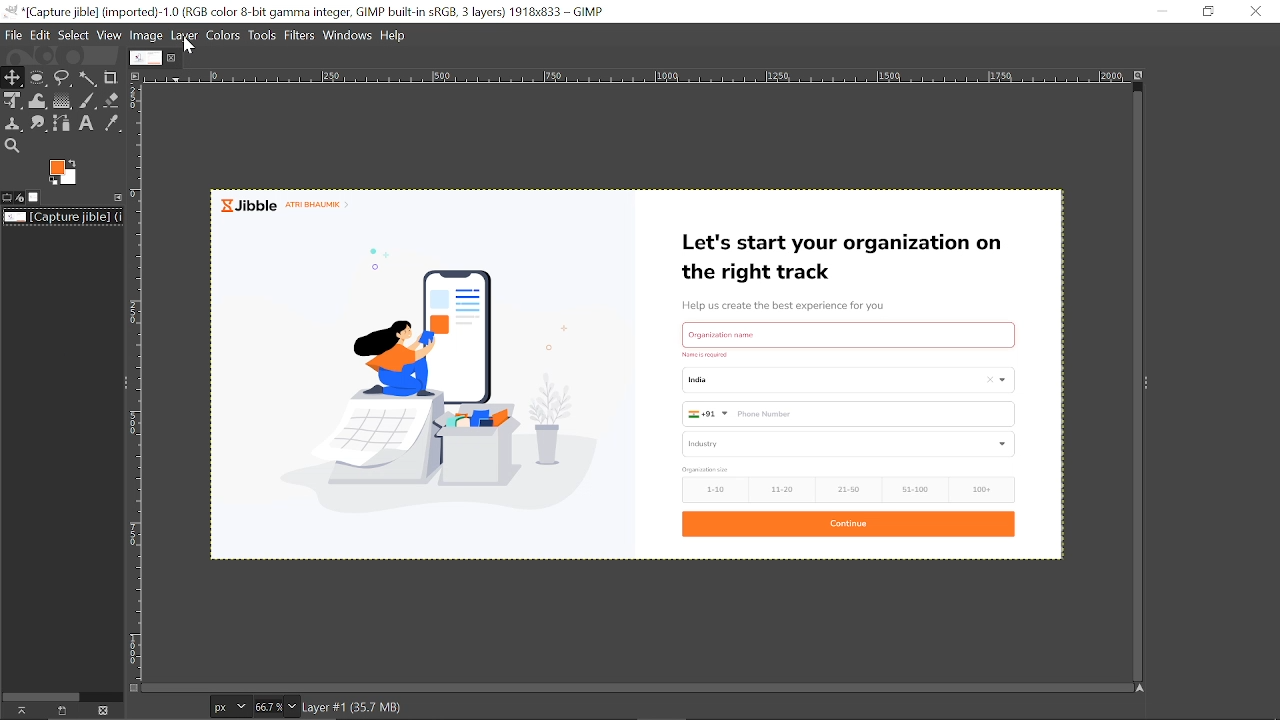 This screenshot has height=720, width=1280. Describe the element at coordinates (13, 36) in the screenshot. I see `File` at that location.